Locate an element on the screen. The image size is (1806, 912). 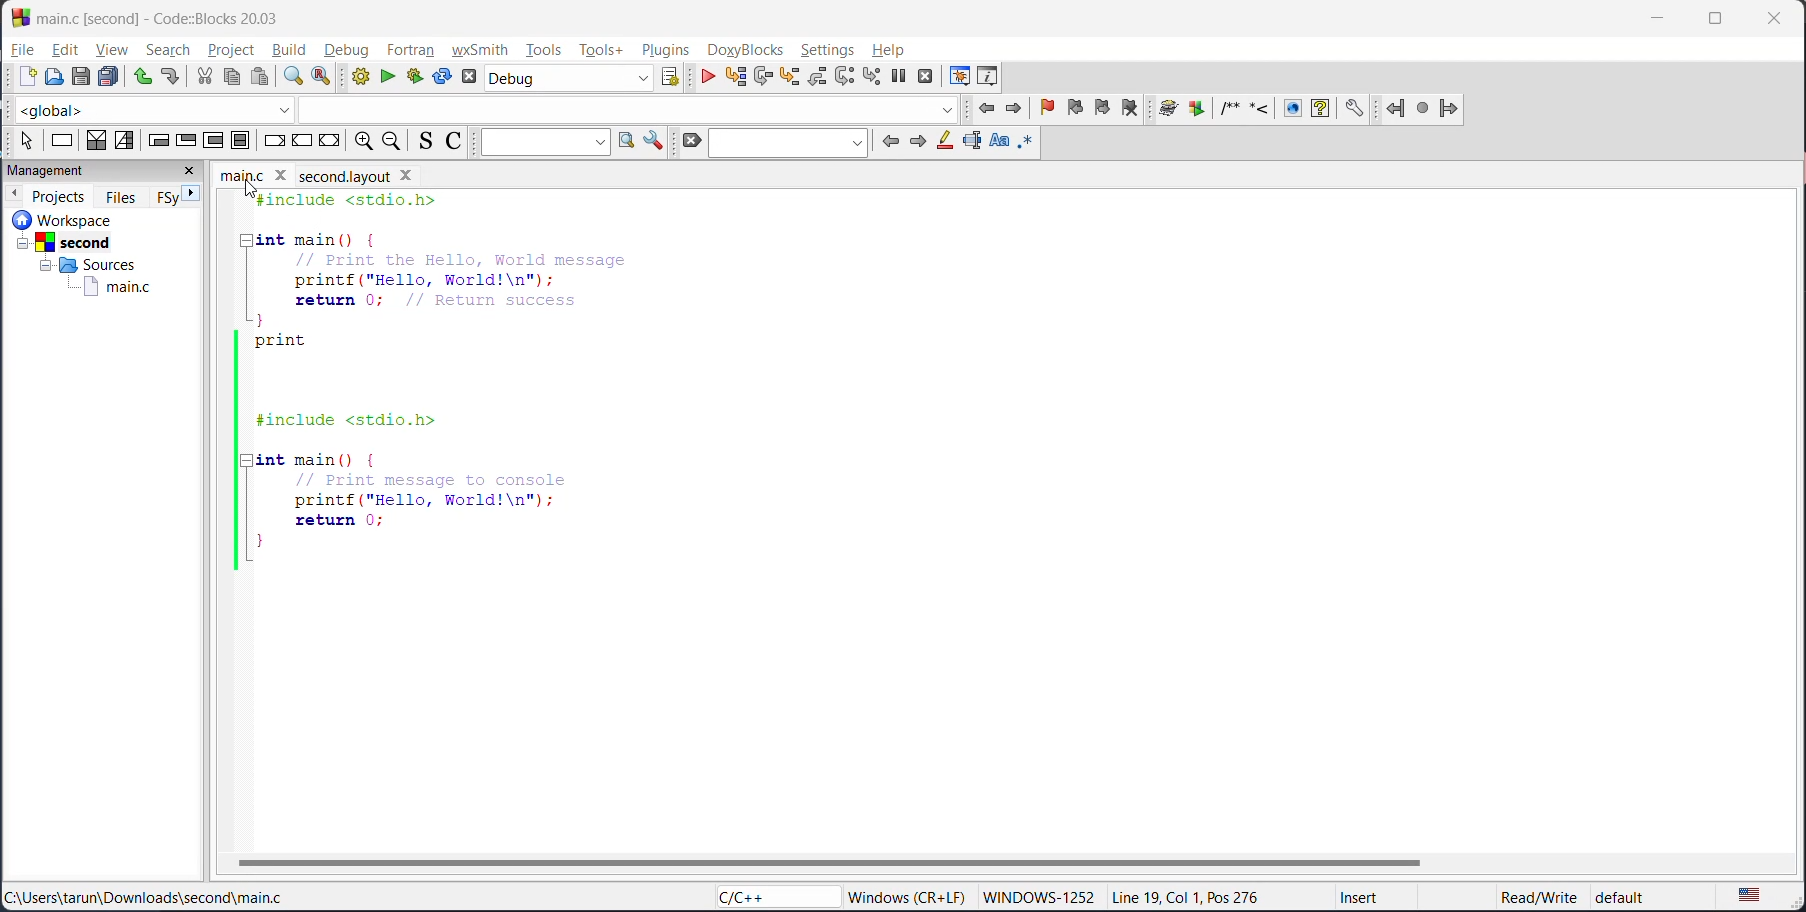
language is located at coordinates (761, 896).